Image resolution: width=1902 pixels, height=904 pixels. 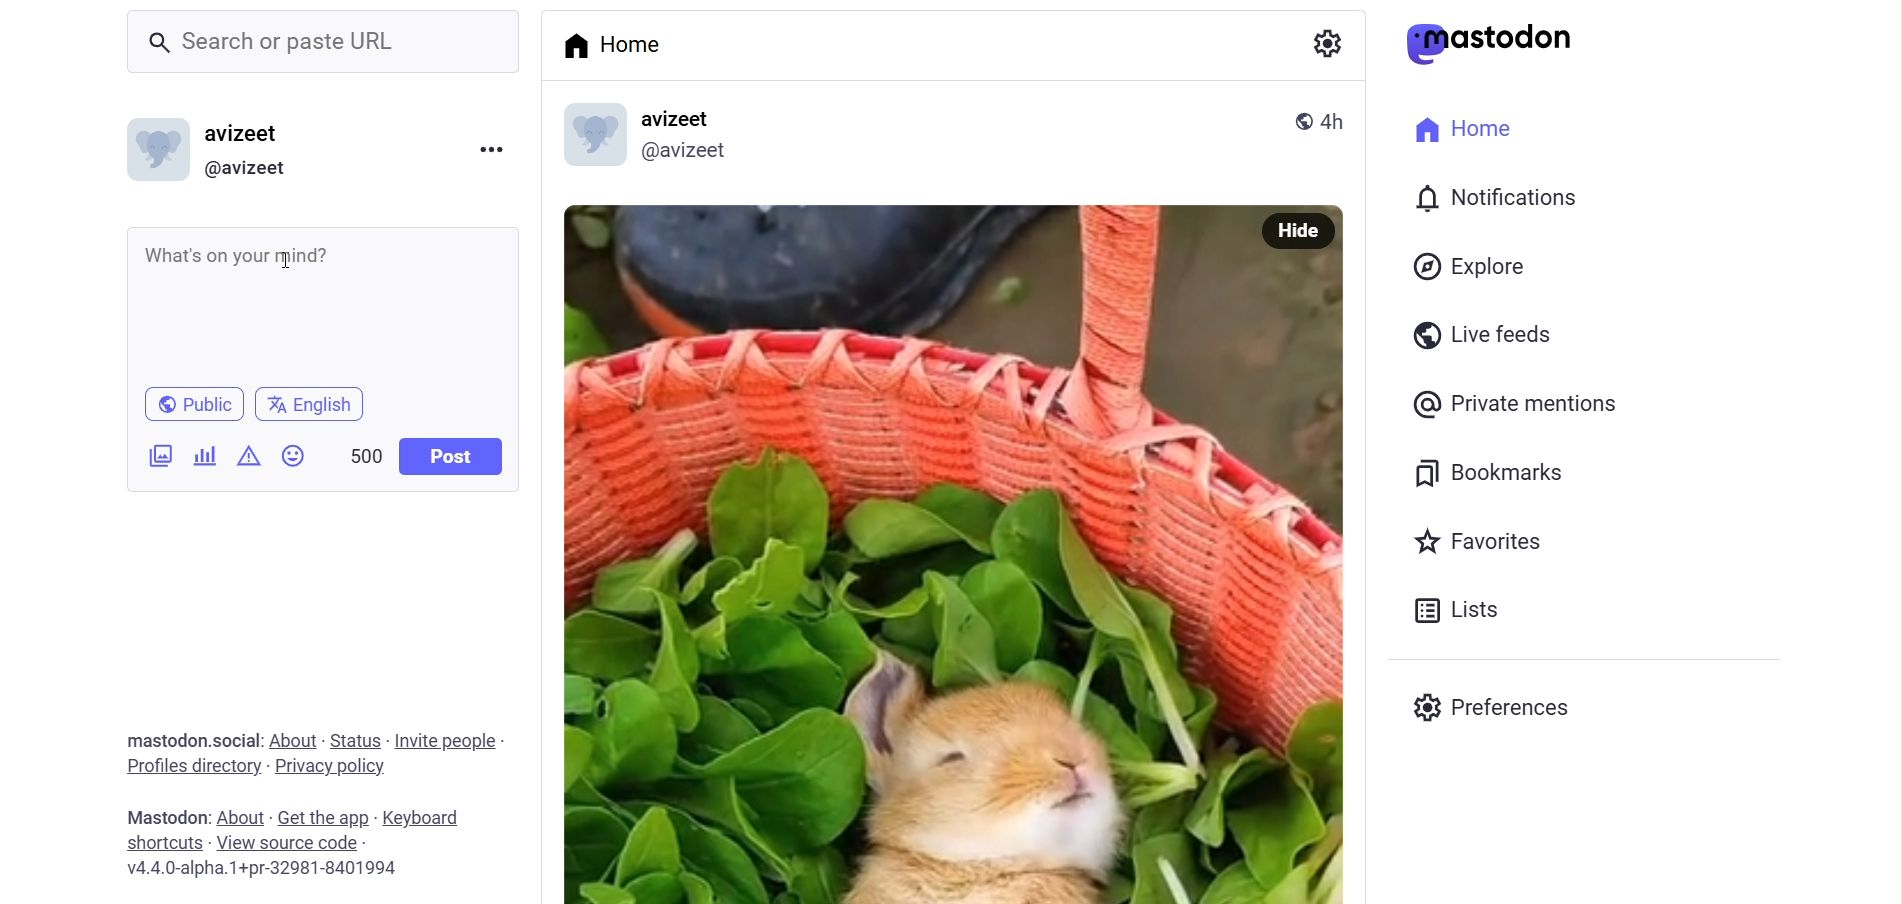 I want to click on profile picture, so click(x=592, y=133).